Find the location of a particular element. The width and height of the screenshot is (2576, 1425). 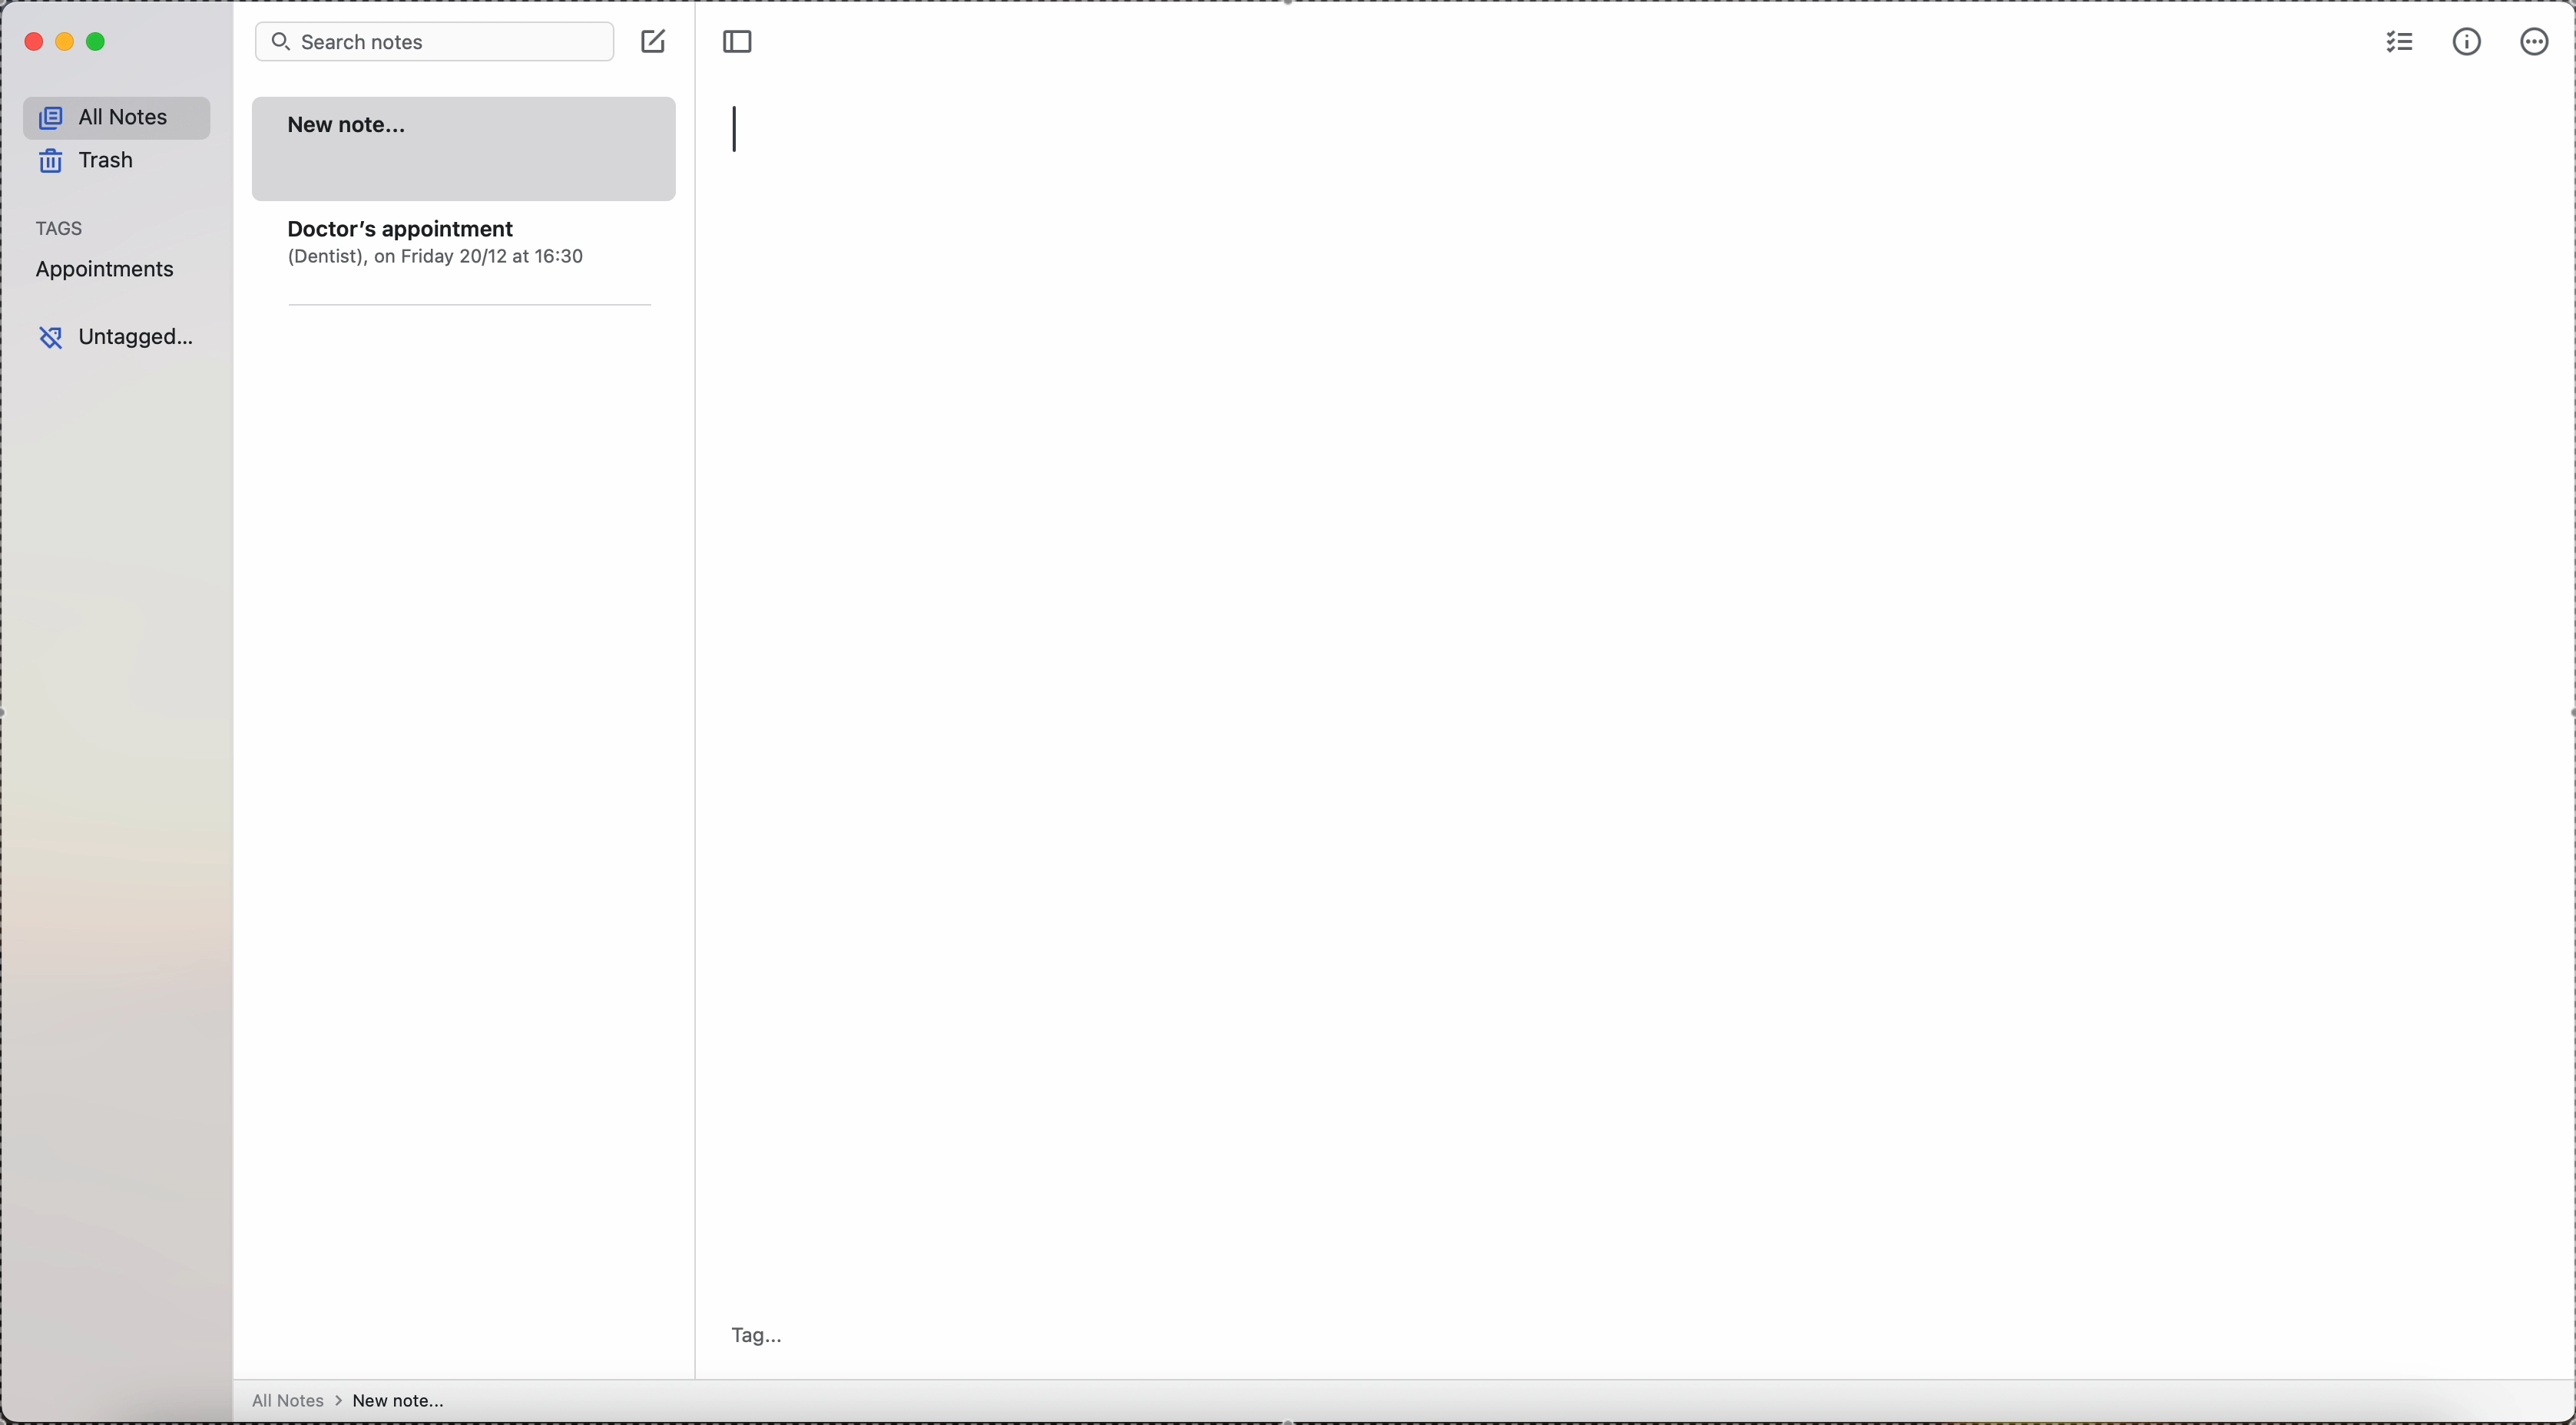

check list is located at coordinates (2397, 43).